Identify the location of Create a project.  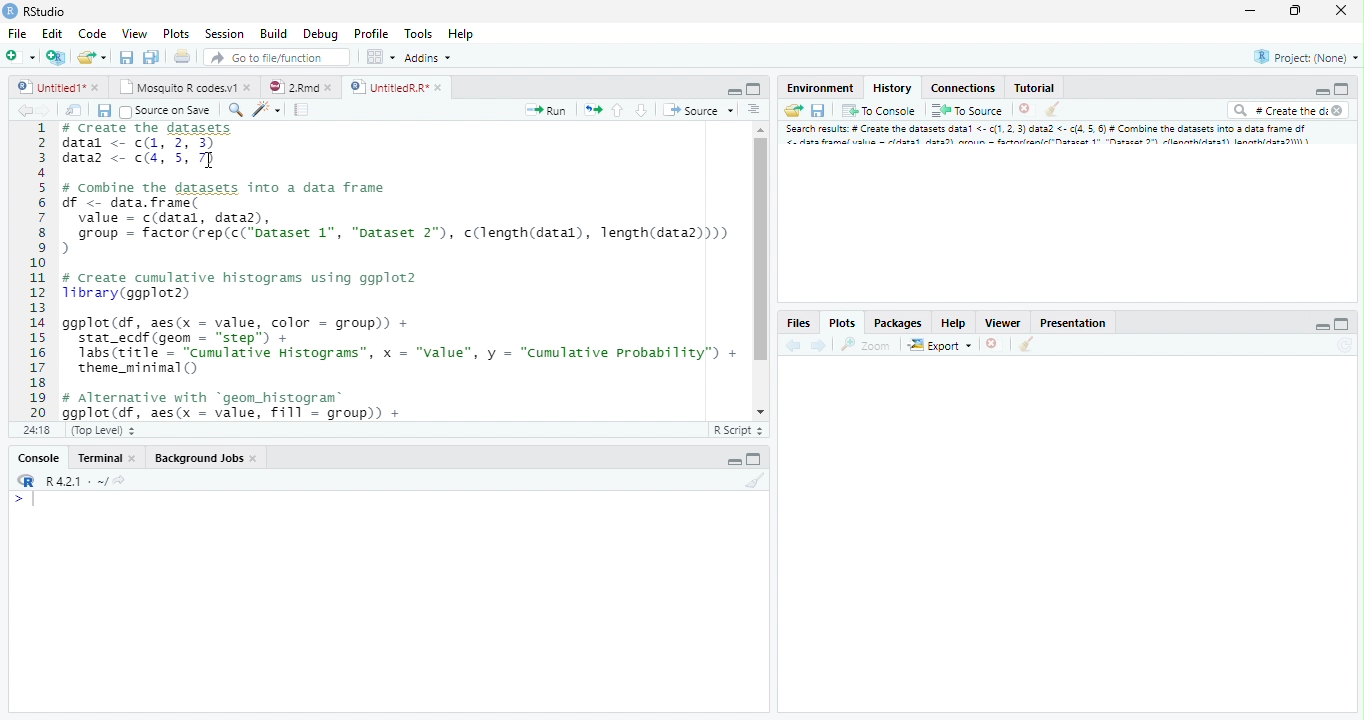
(56, 55).